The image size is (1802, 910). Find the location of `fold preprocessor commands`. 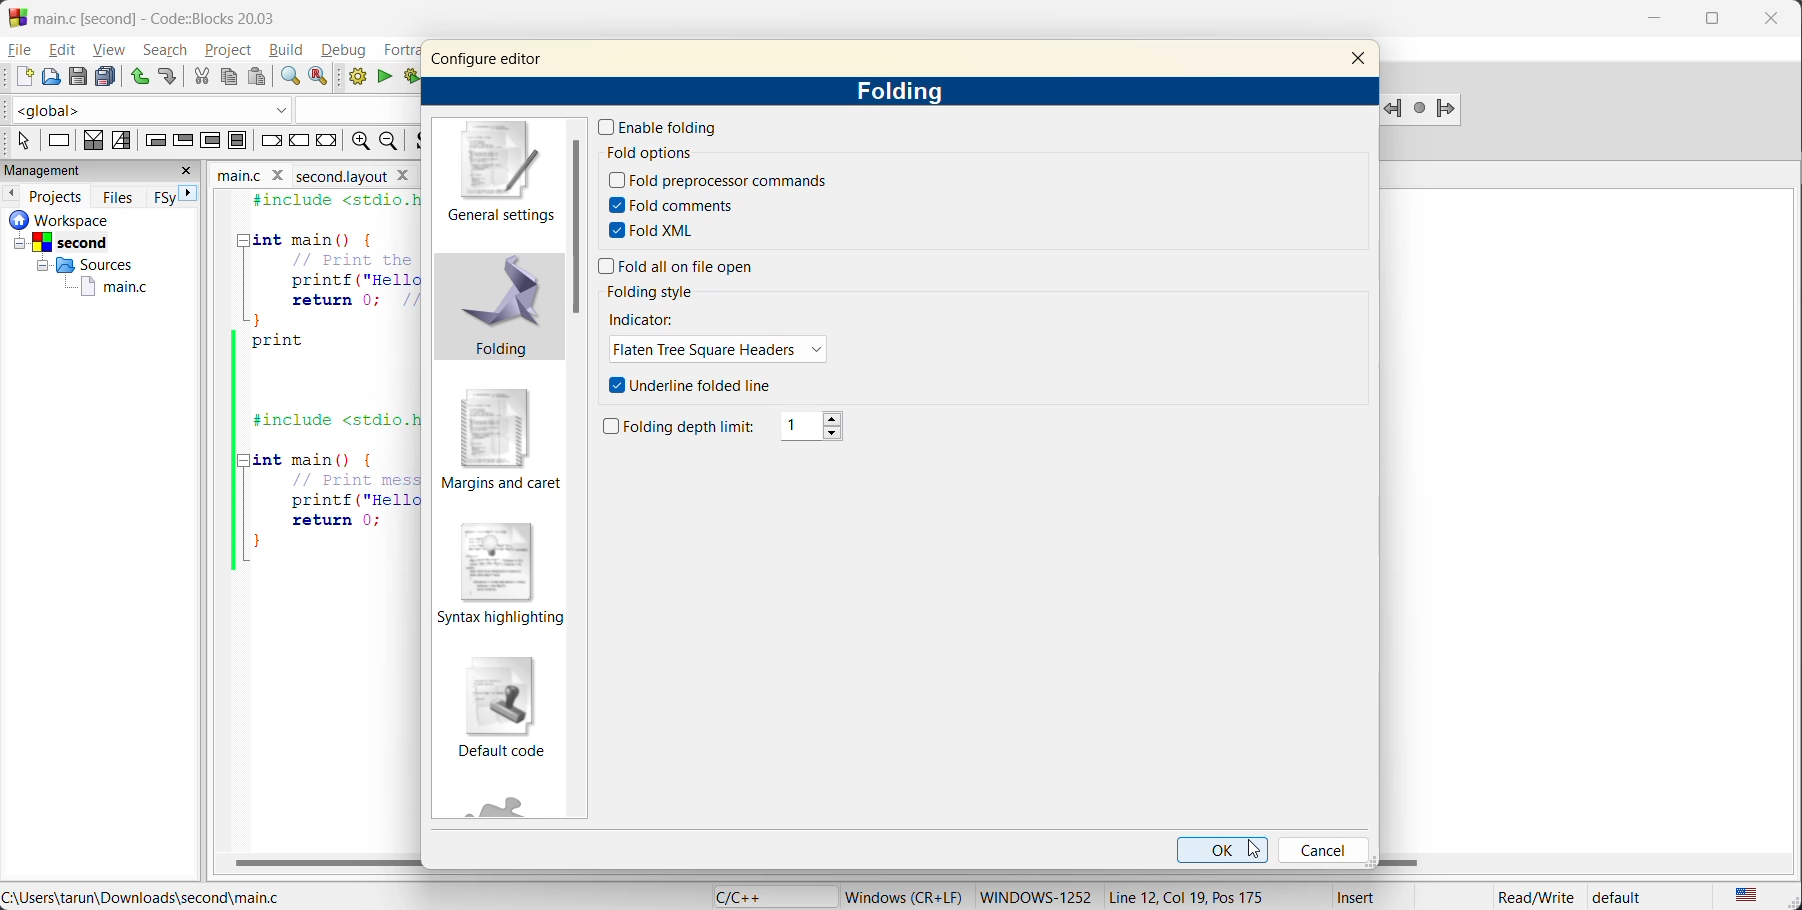

fold preprocessor commands is located at coordinates (720, 181).